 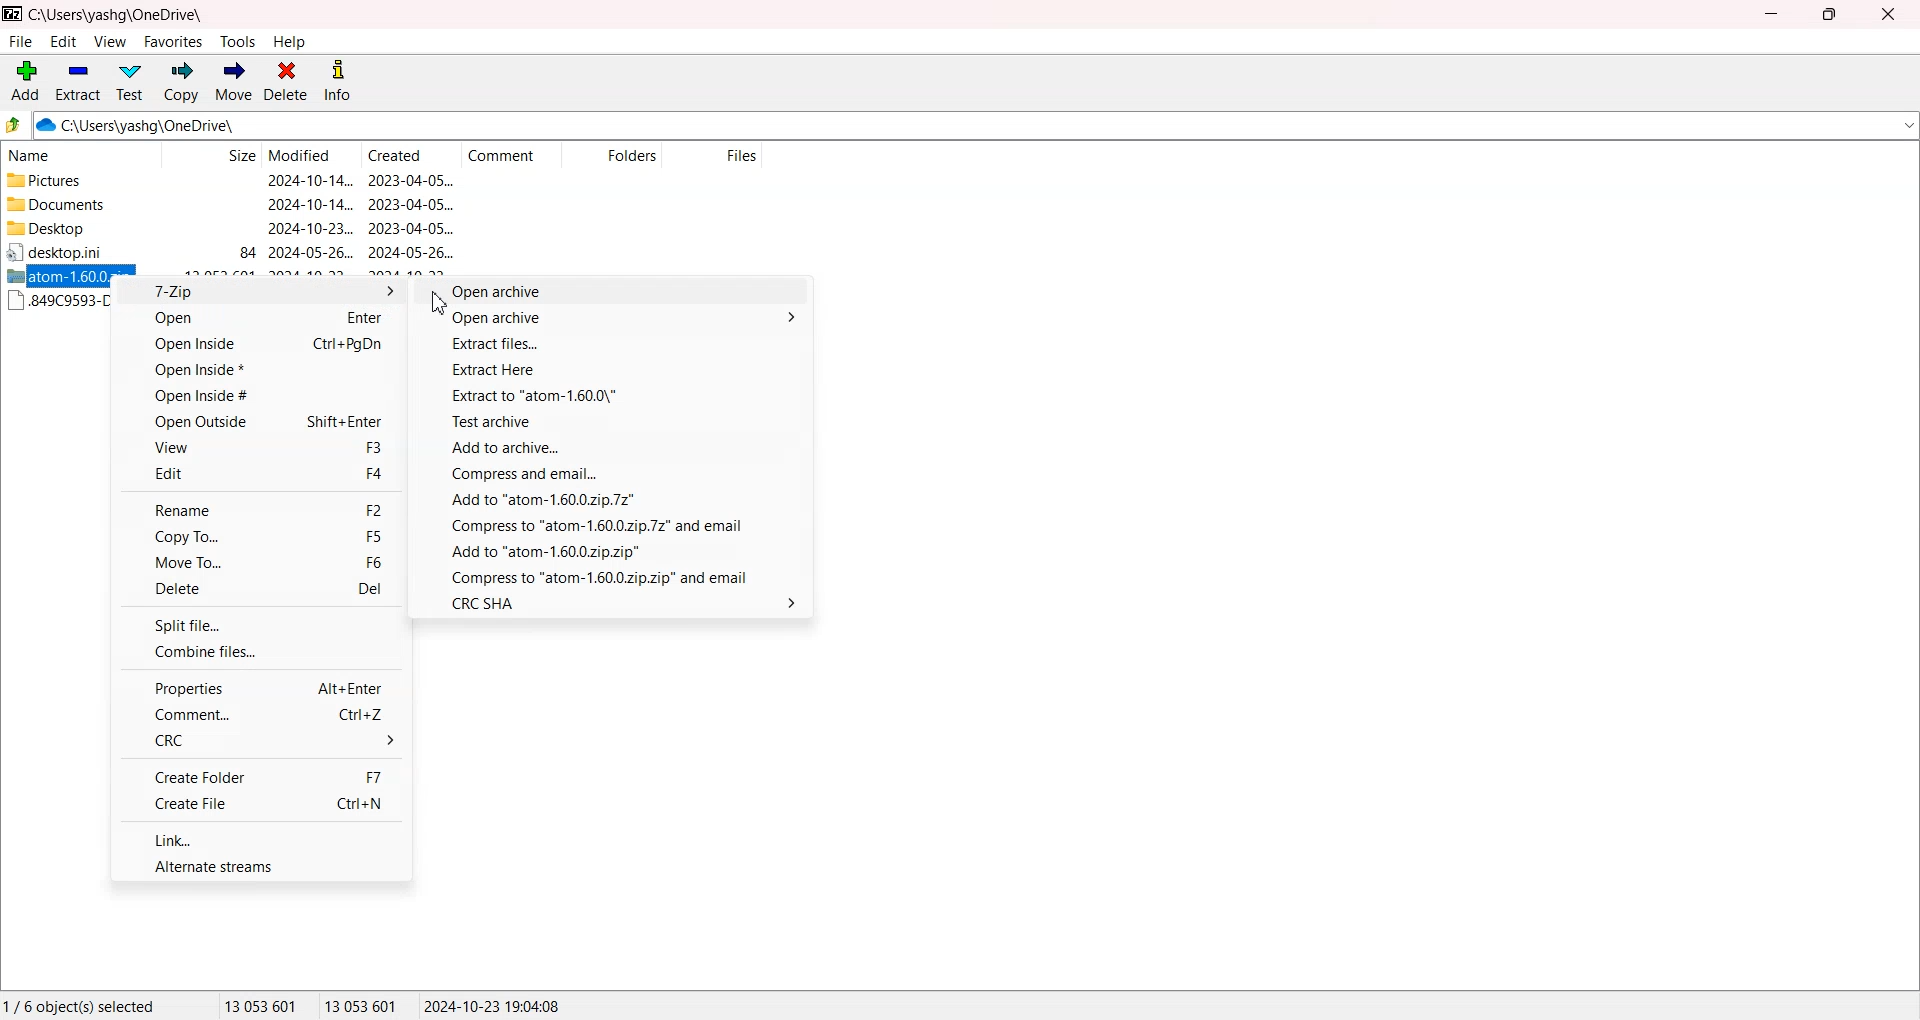 I want to click on Cursor, so click(x=442, y=303).